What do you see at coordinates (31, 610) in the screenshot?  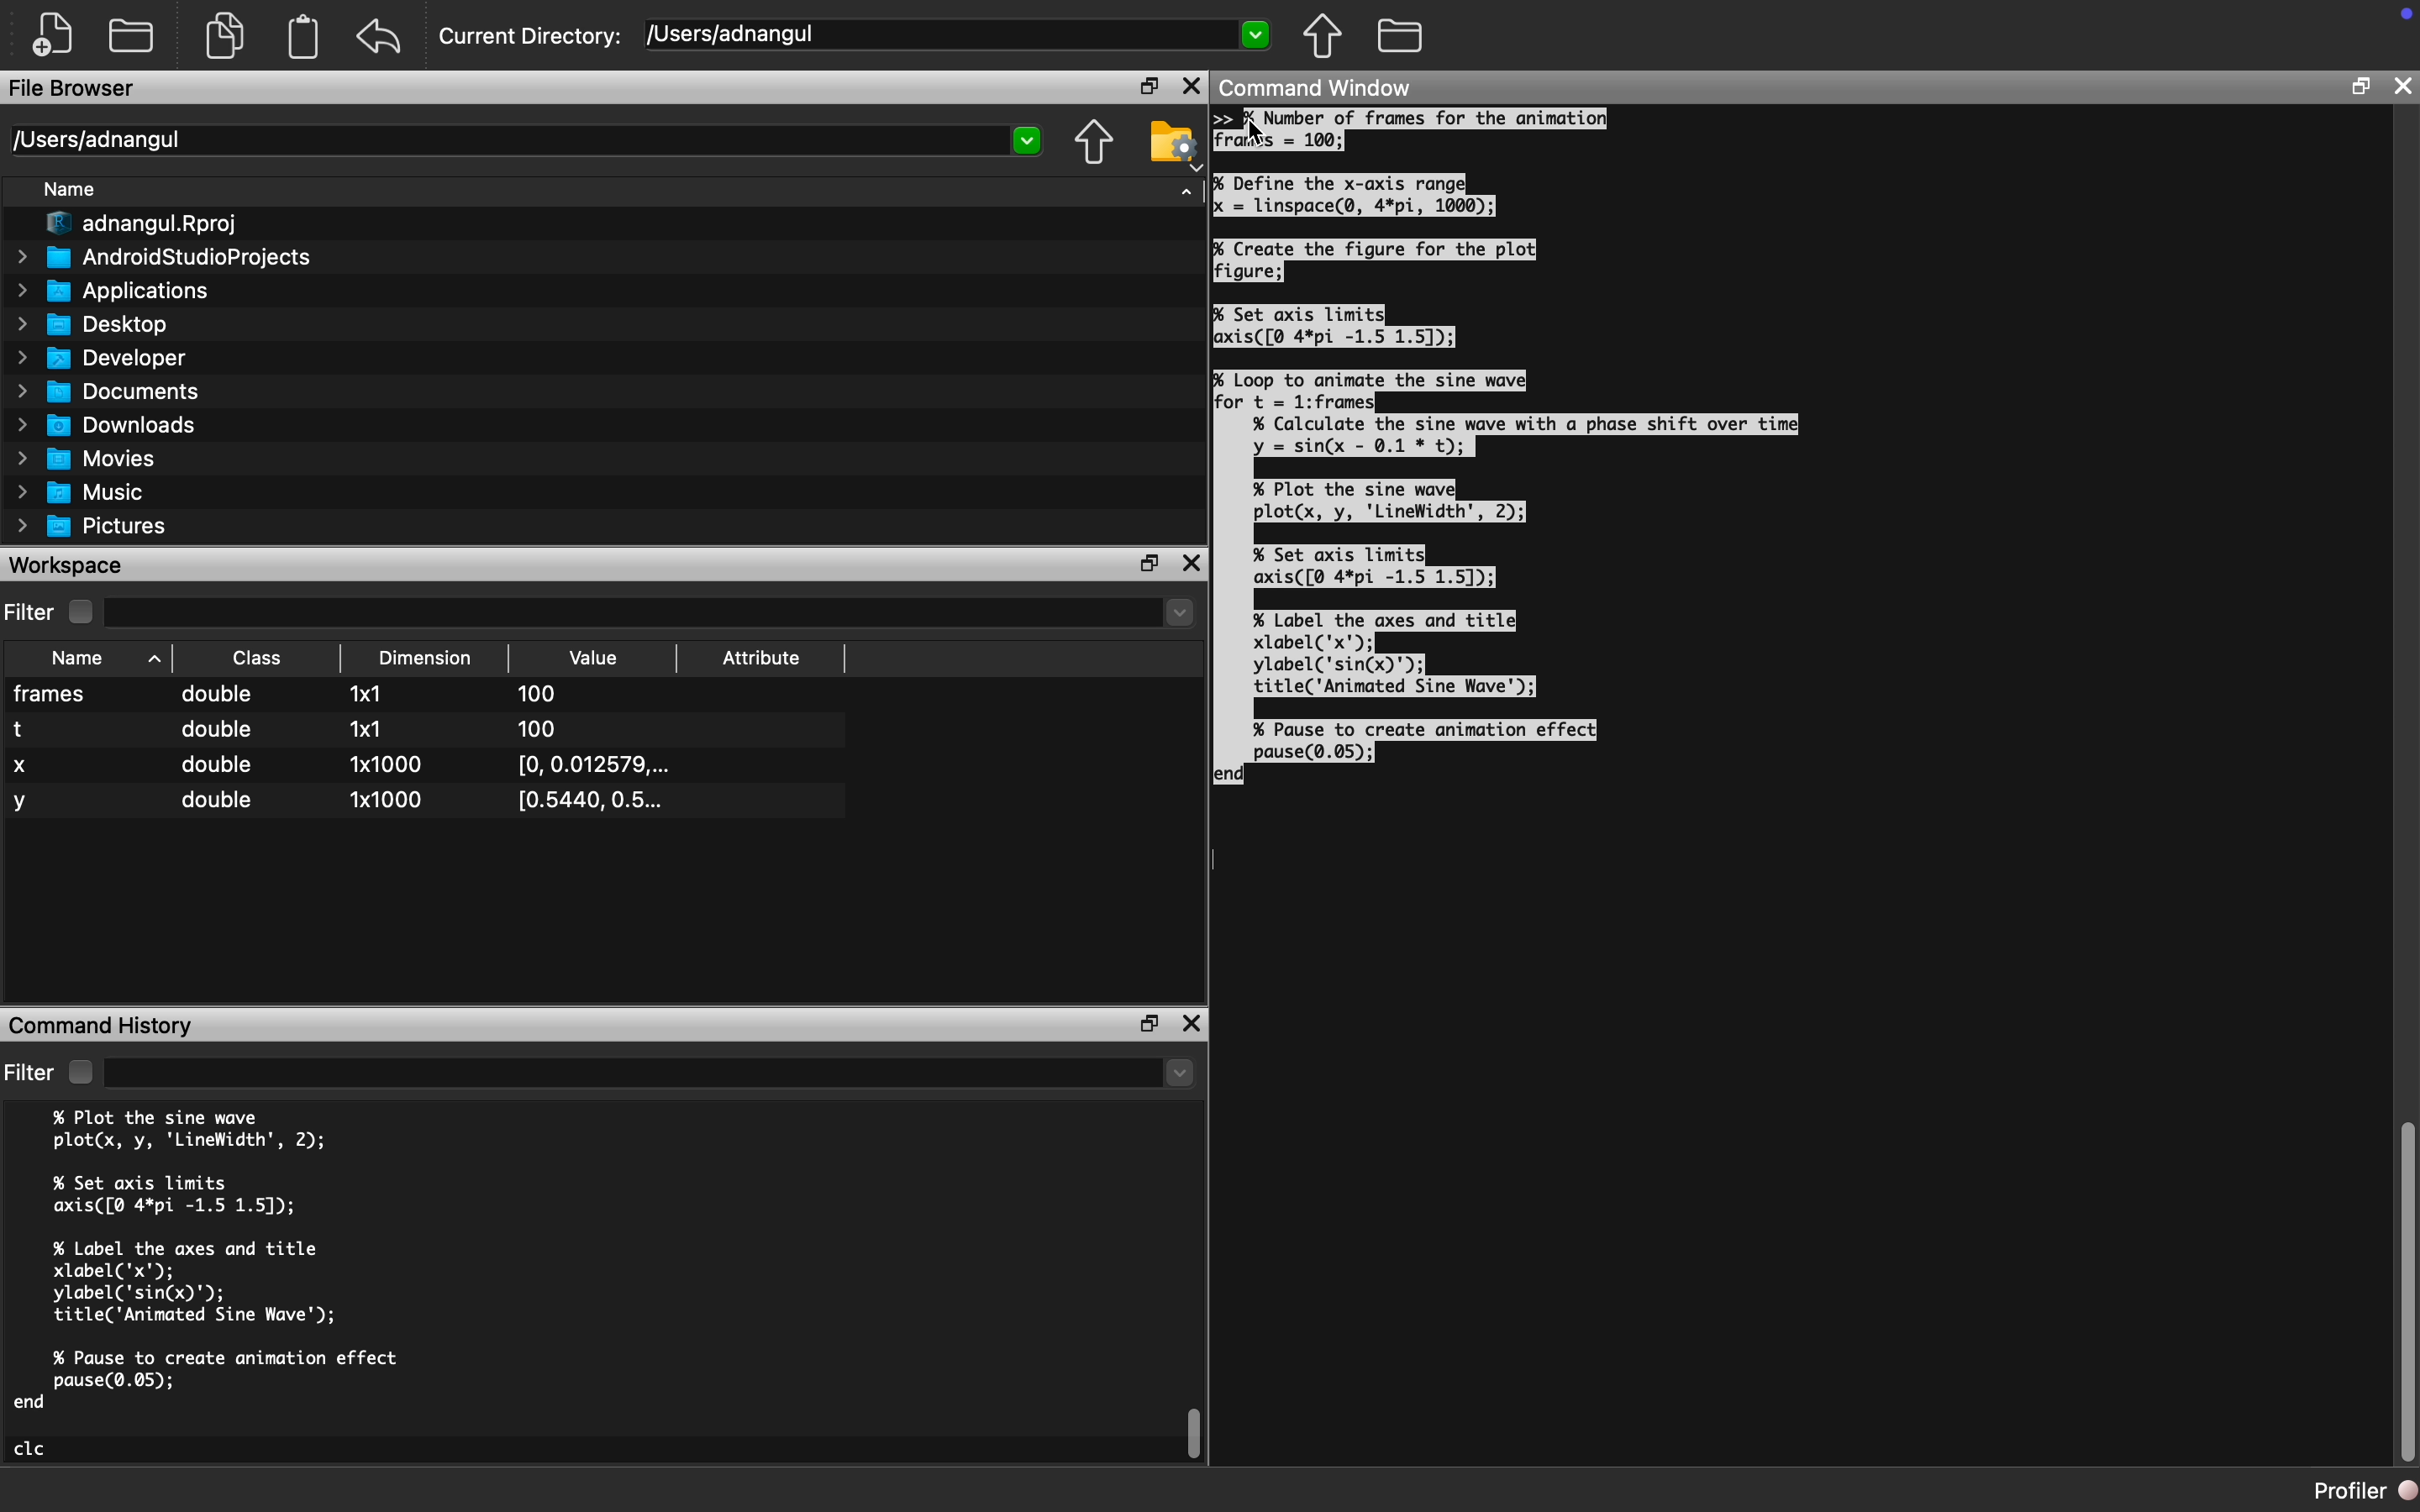 I see `Filter` at bounding box center [31, 610].